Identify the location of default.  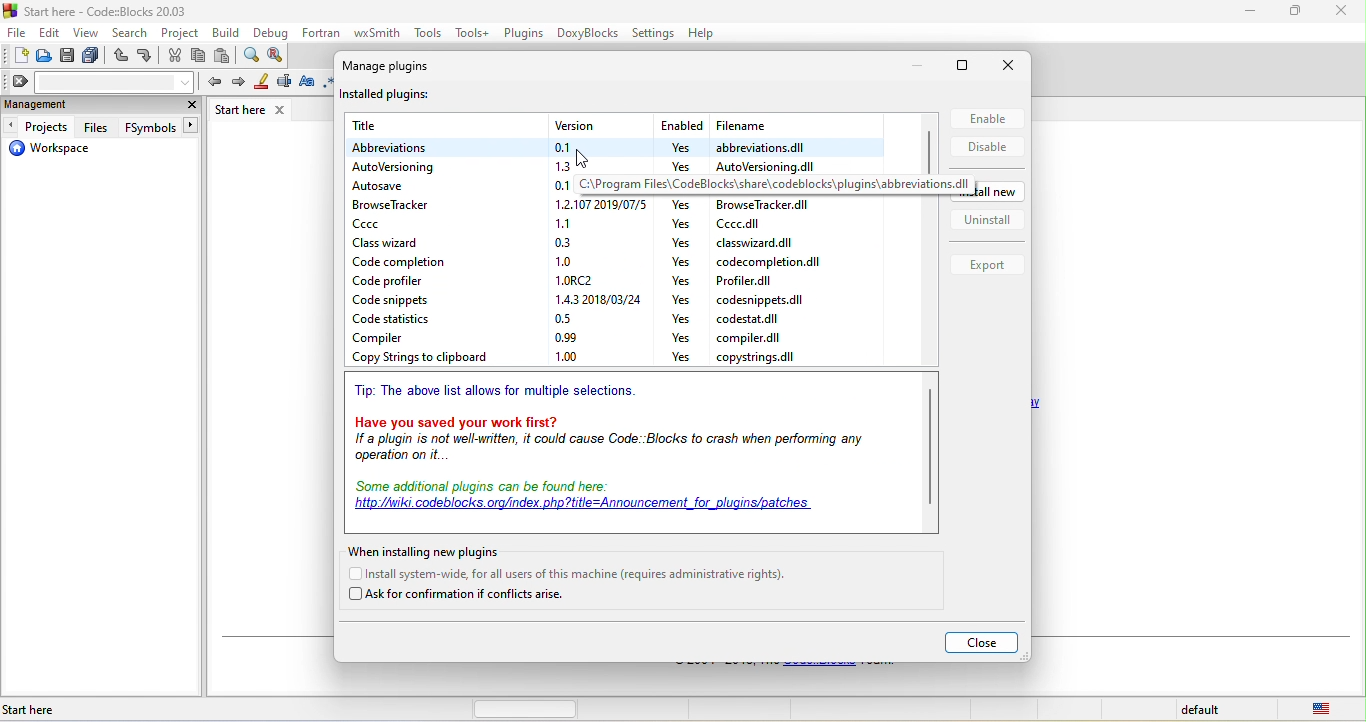
(1203, 711).